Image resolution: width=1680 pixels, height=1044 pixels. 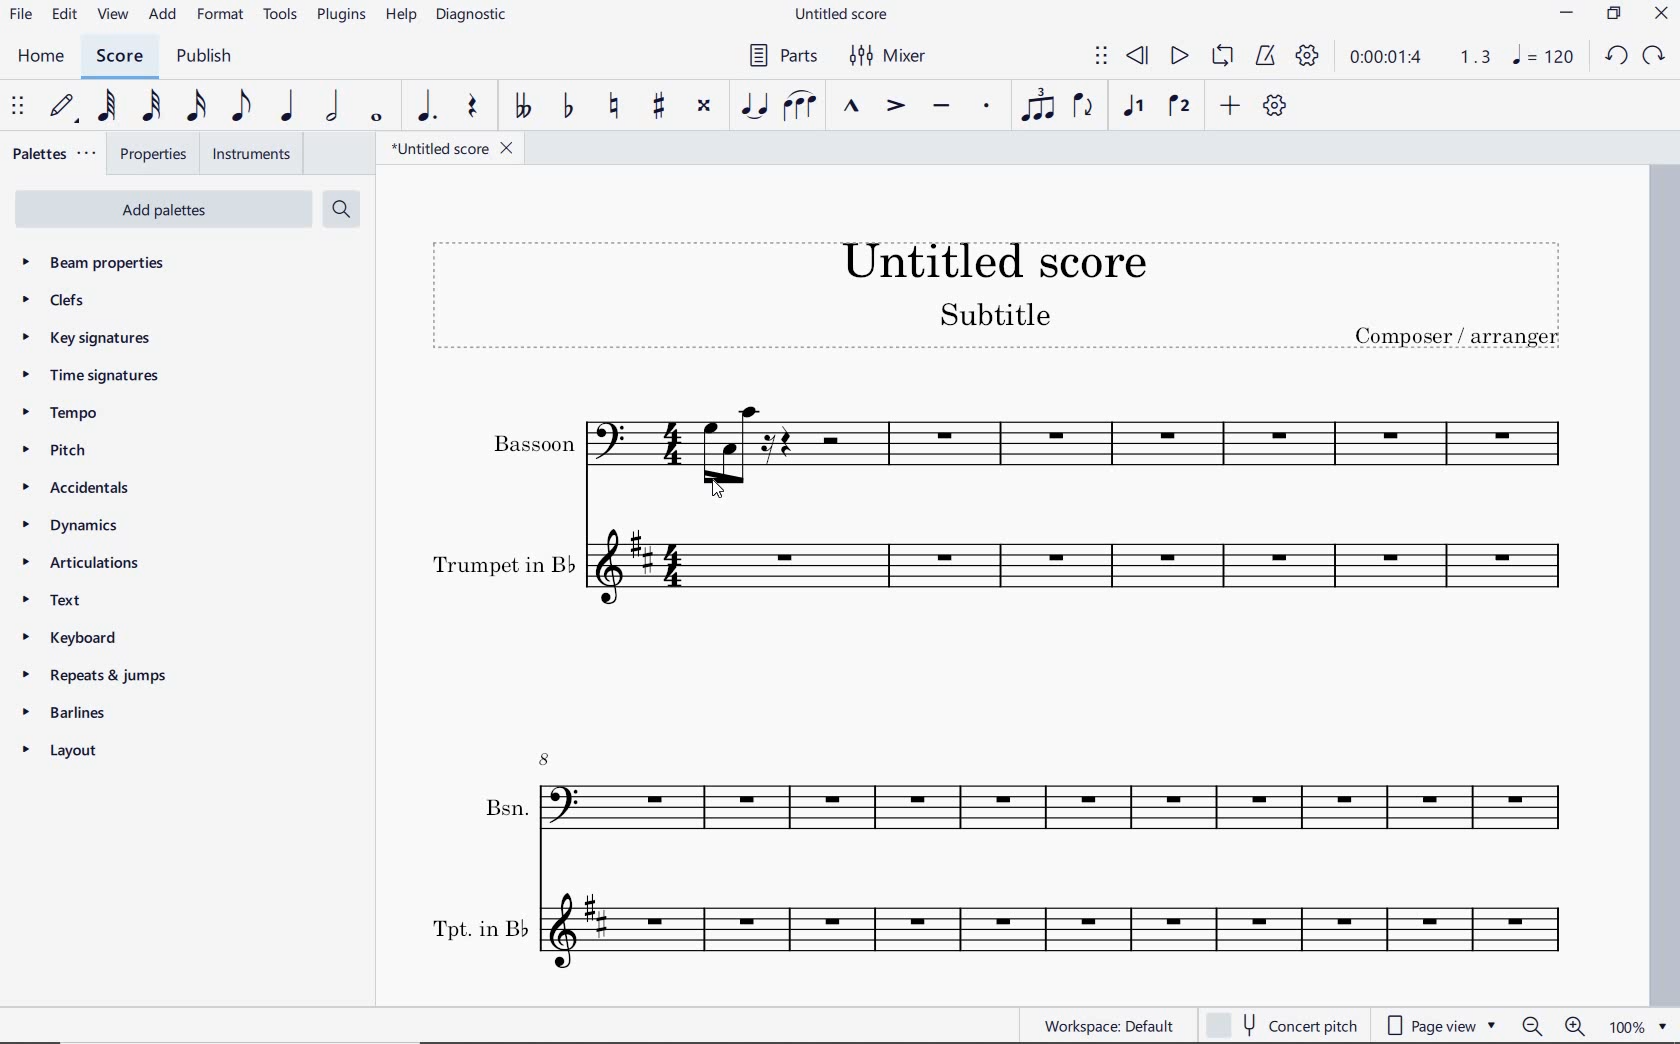 What do you see at coordinates (65, 413) in the screenshot?
I see `tempo` at bounding box center [65, 413].